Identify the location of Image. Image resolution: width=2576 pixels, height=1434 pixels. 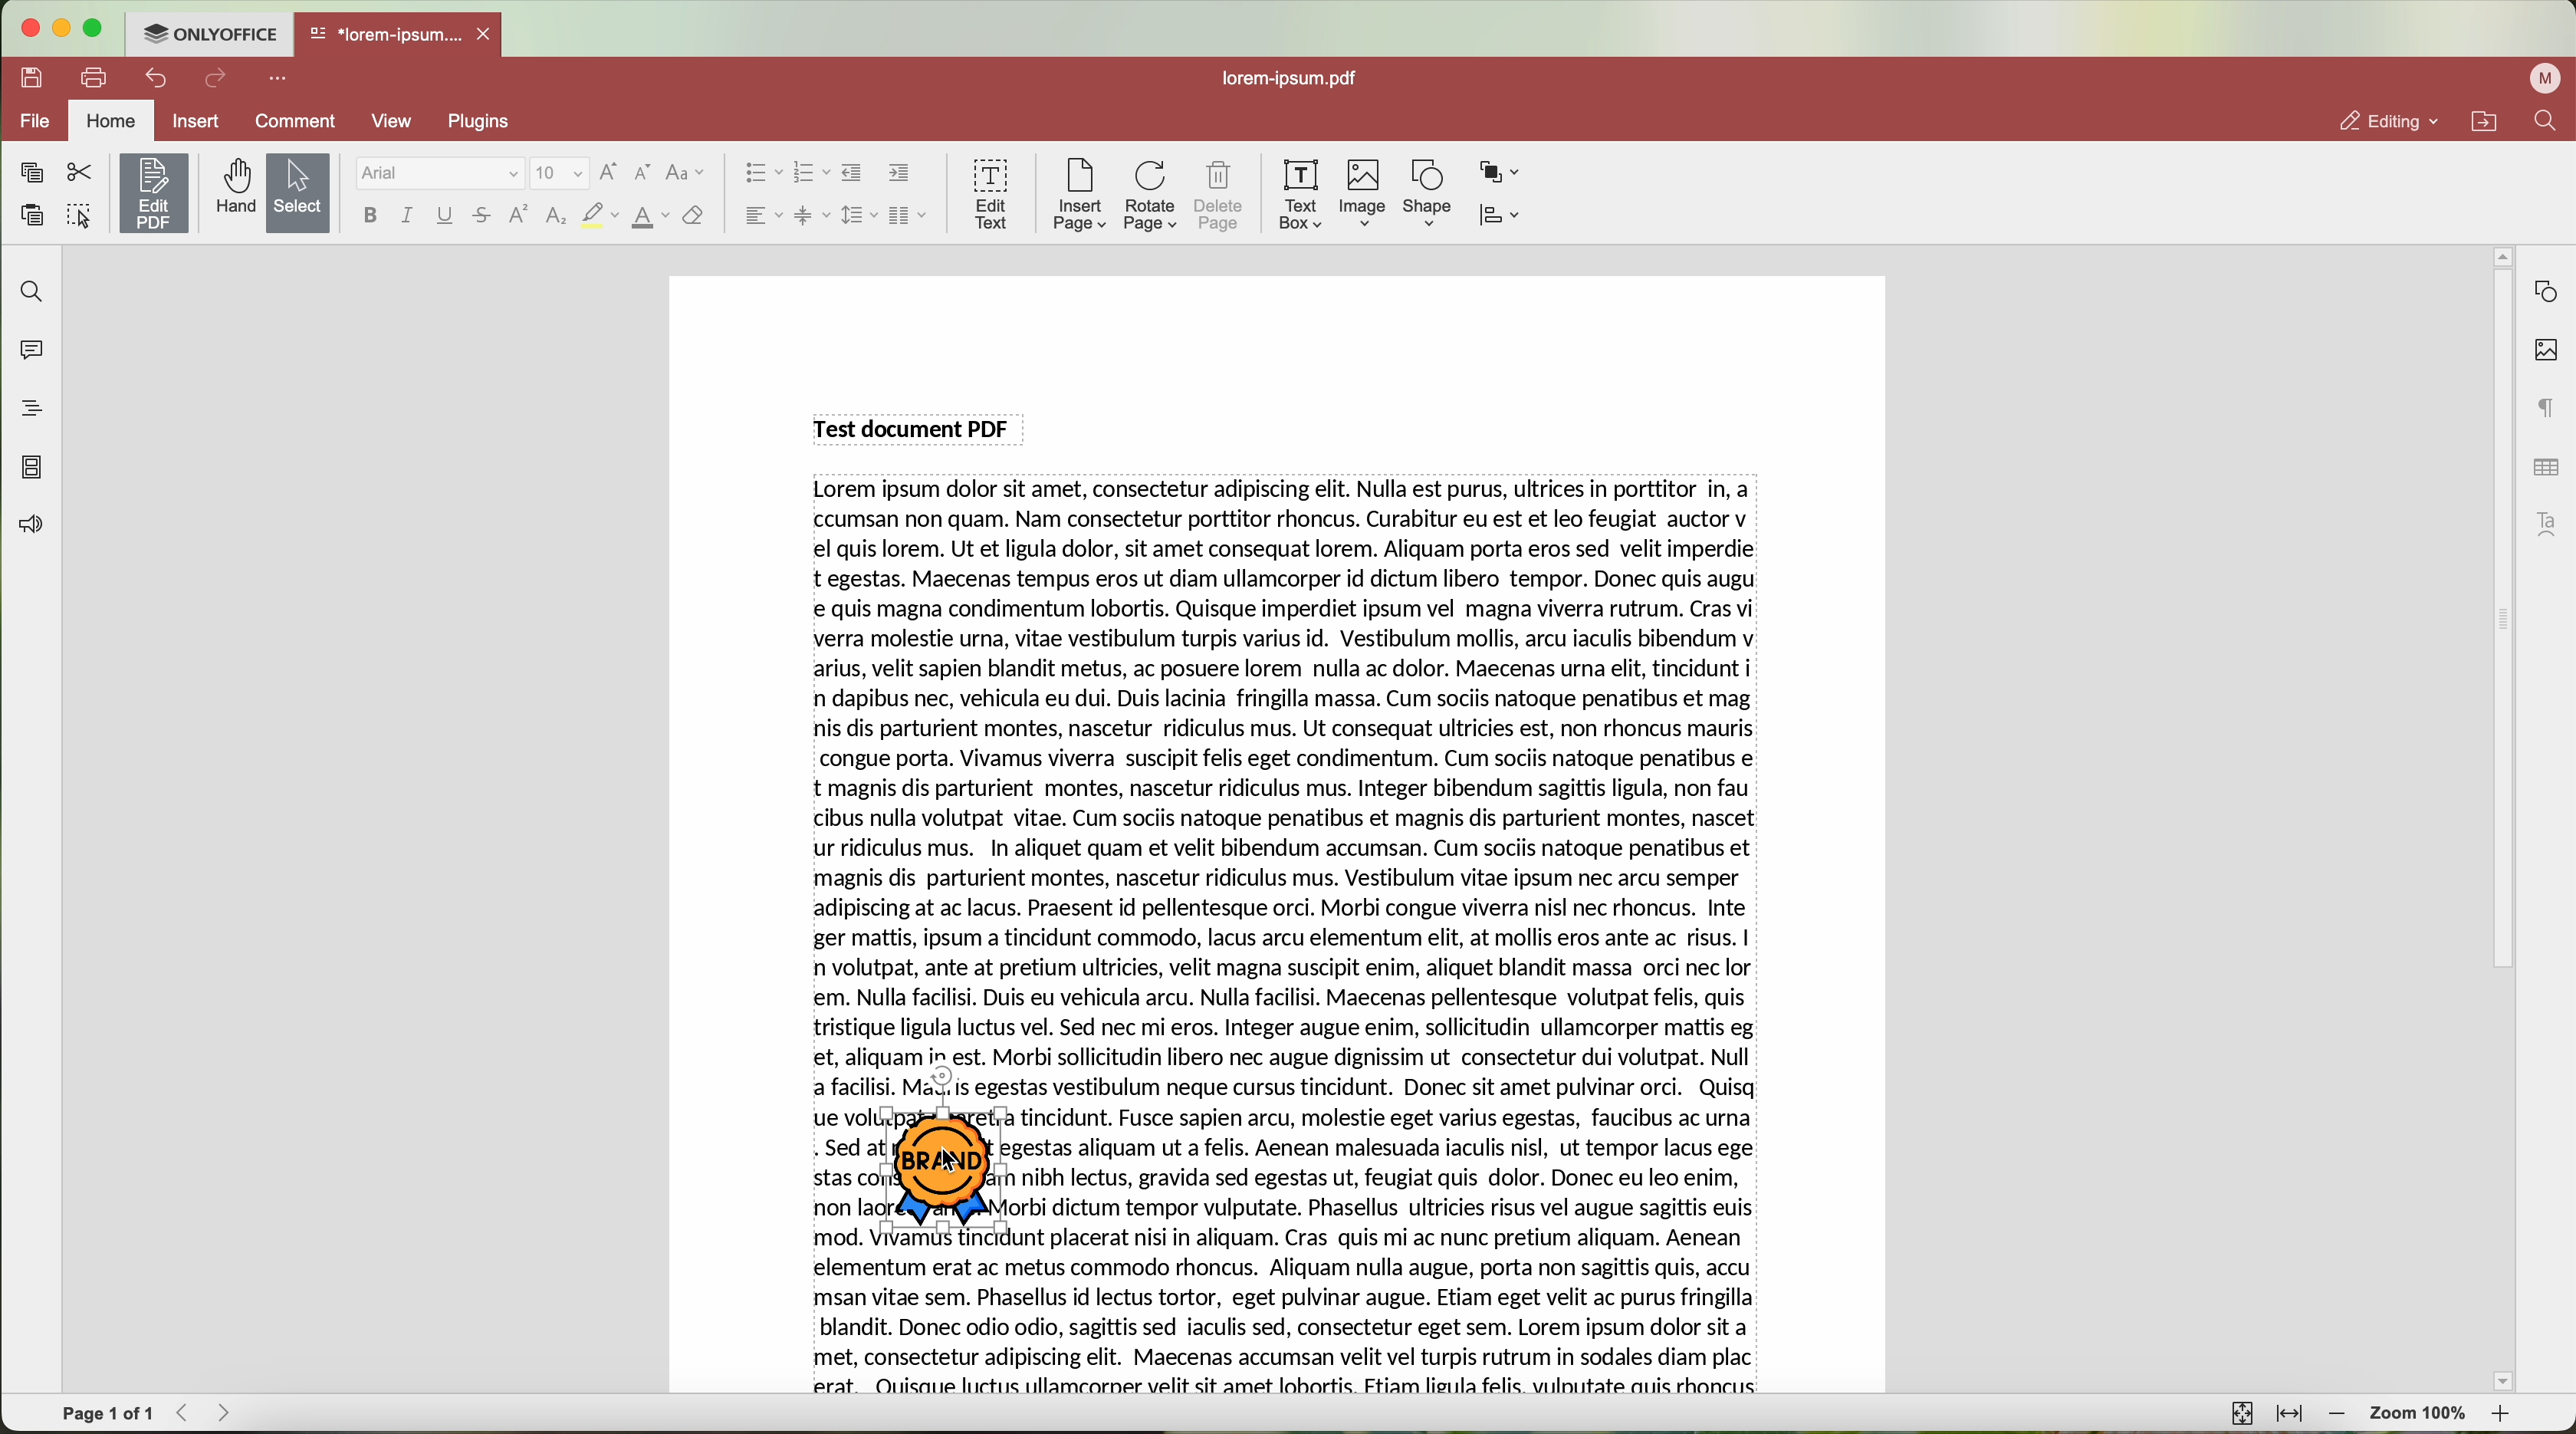
(946, 1174).